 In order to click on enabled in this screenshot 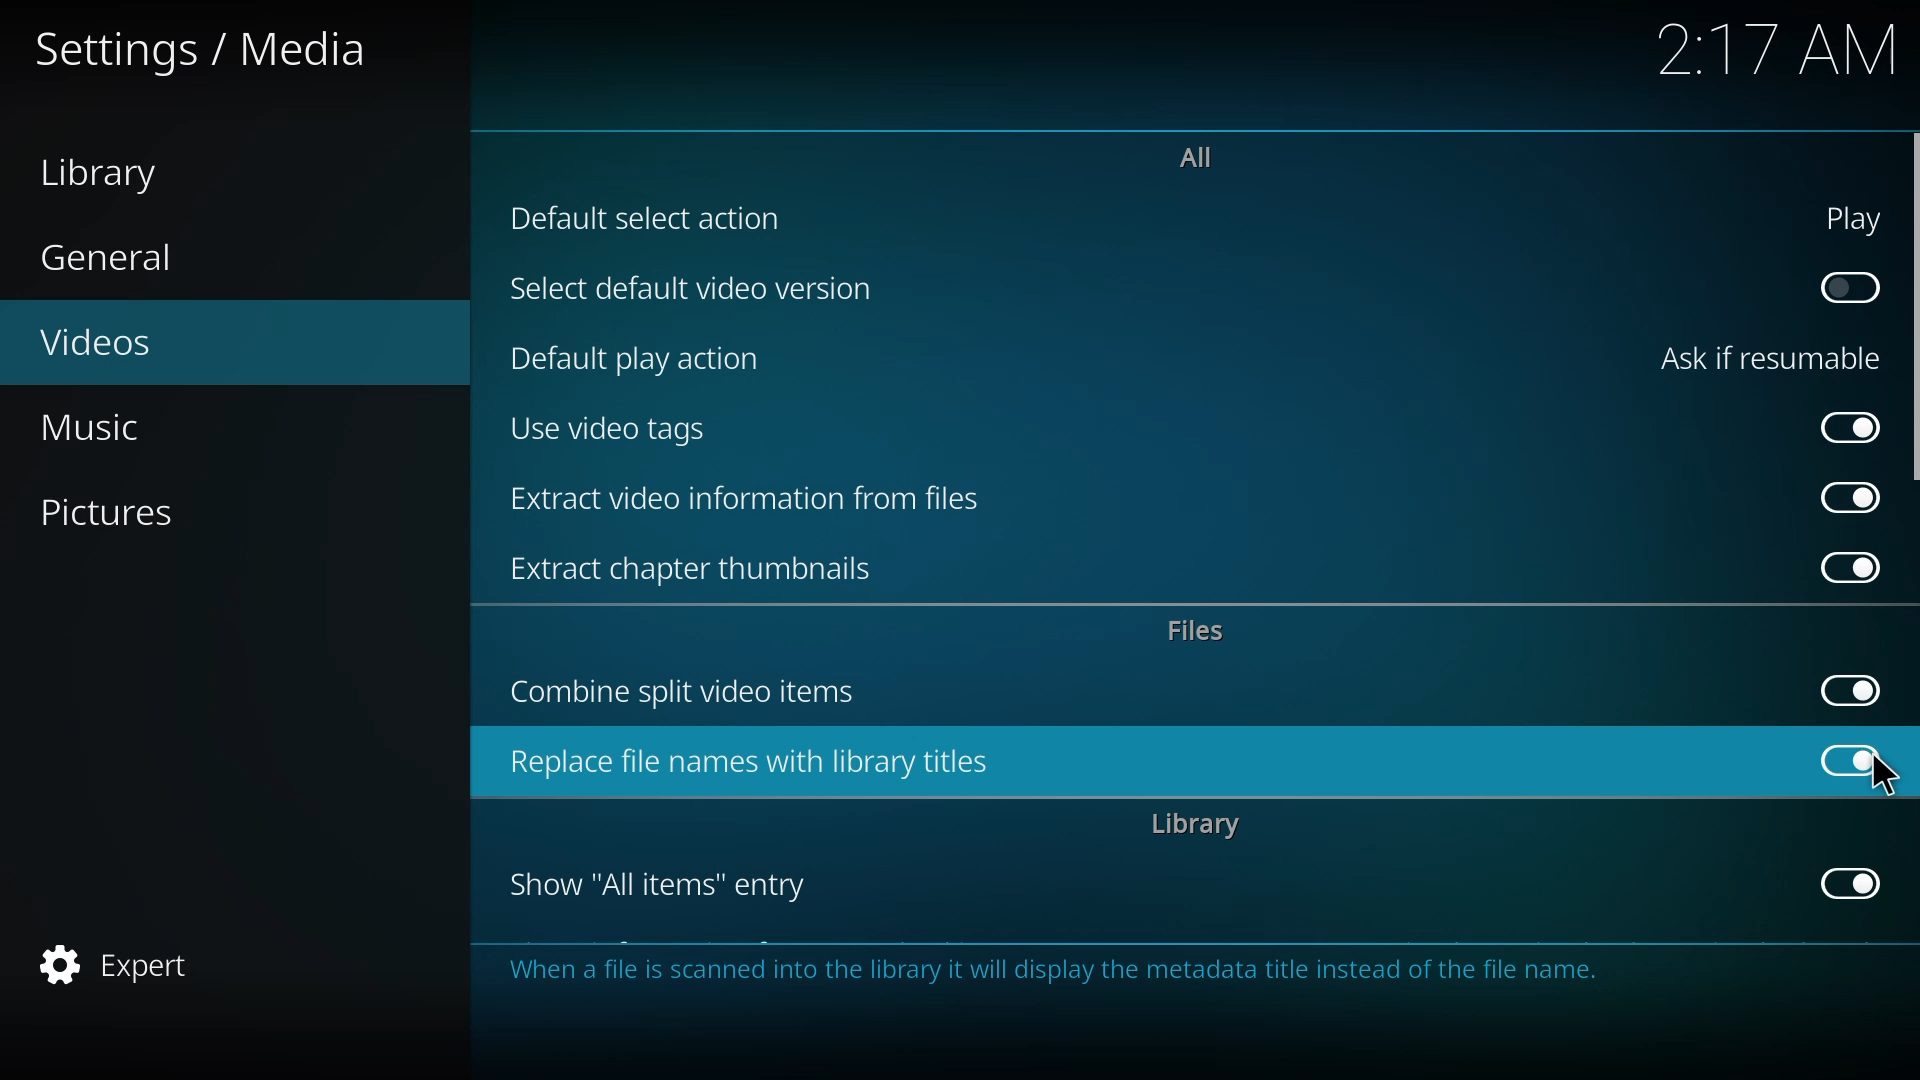, I will do `click(1838, 425)`.